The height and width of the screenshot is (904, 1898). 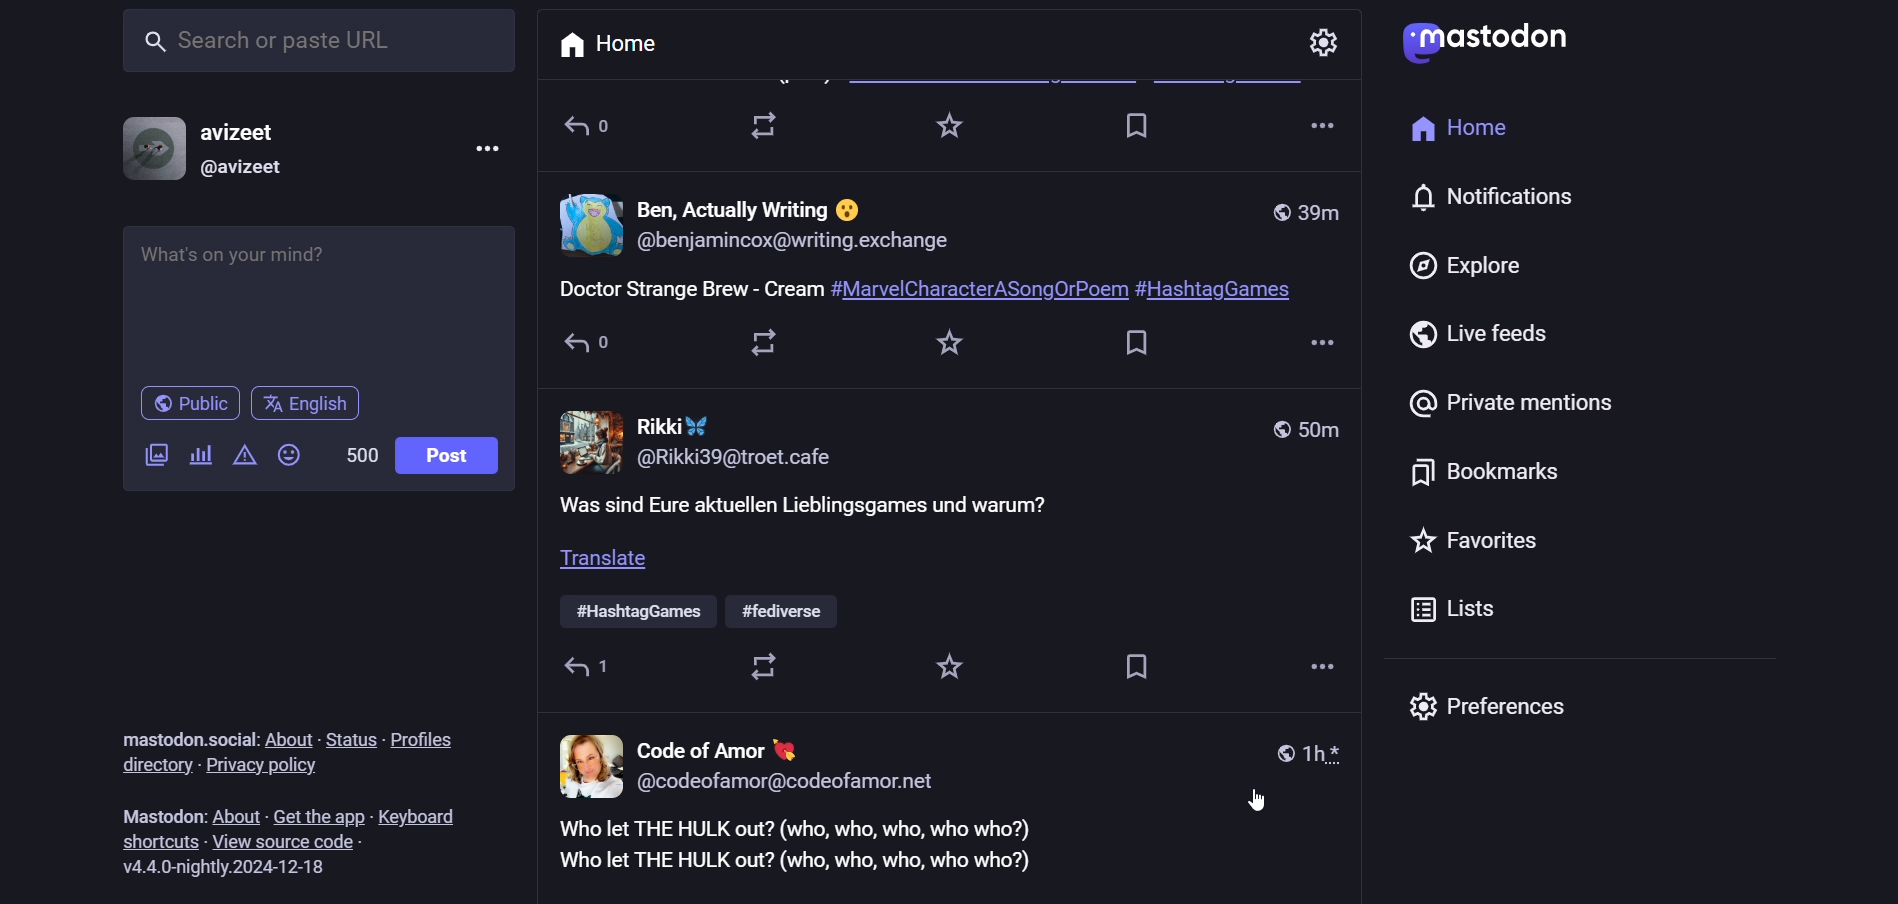 I want to click on emojis, so click(x=291, y=458).